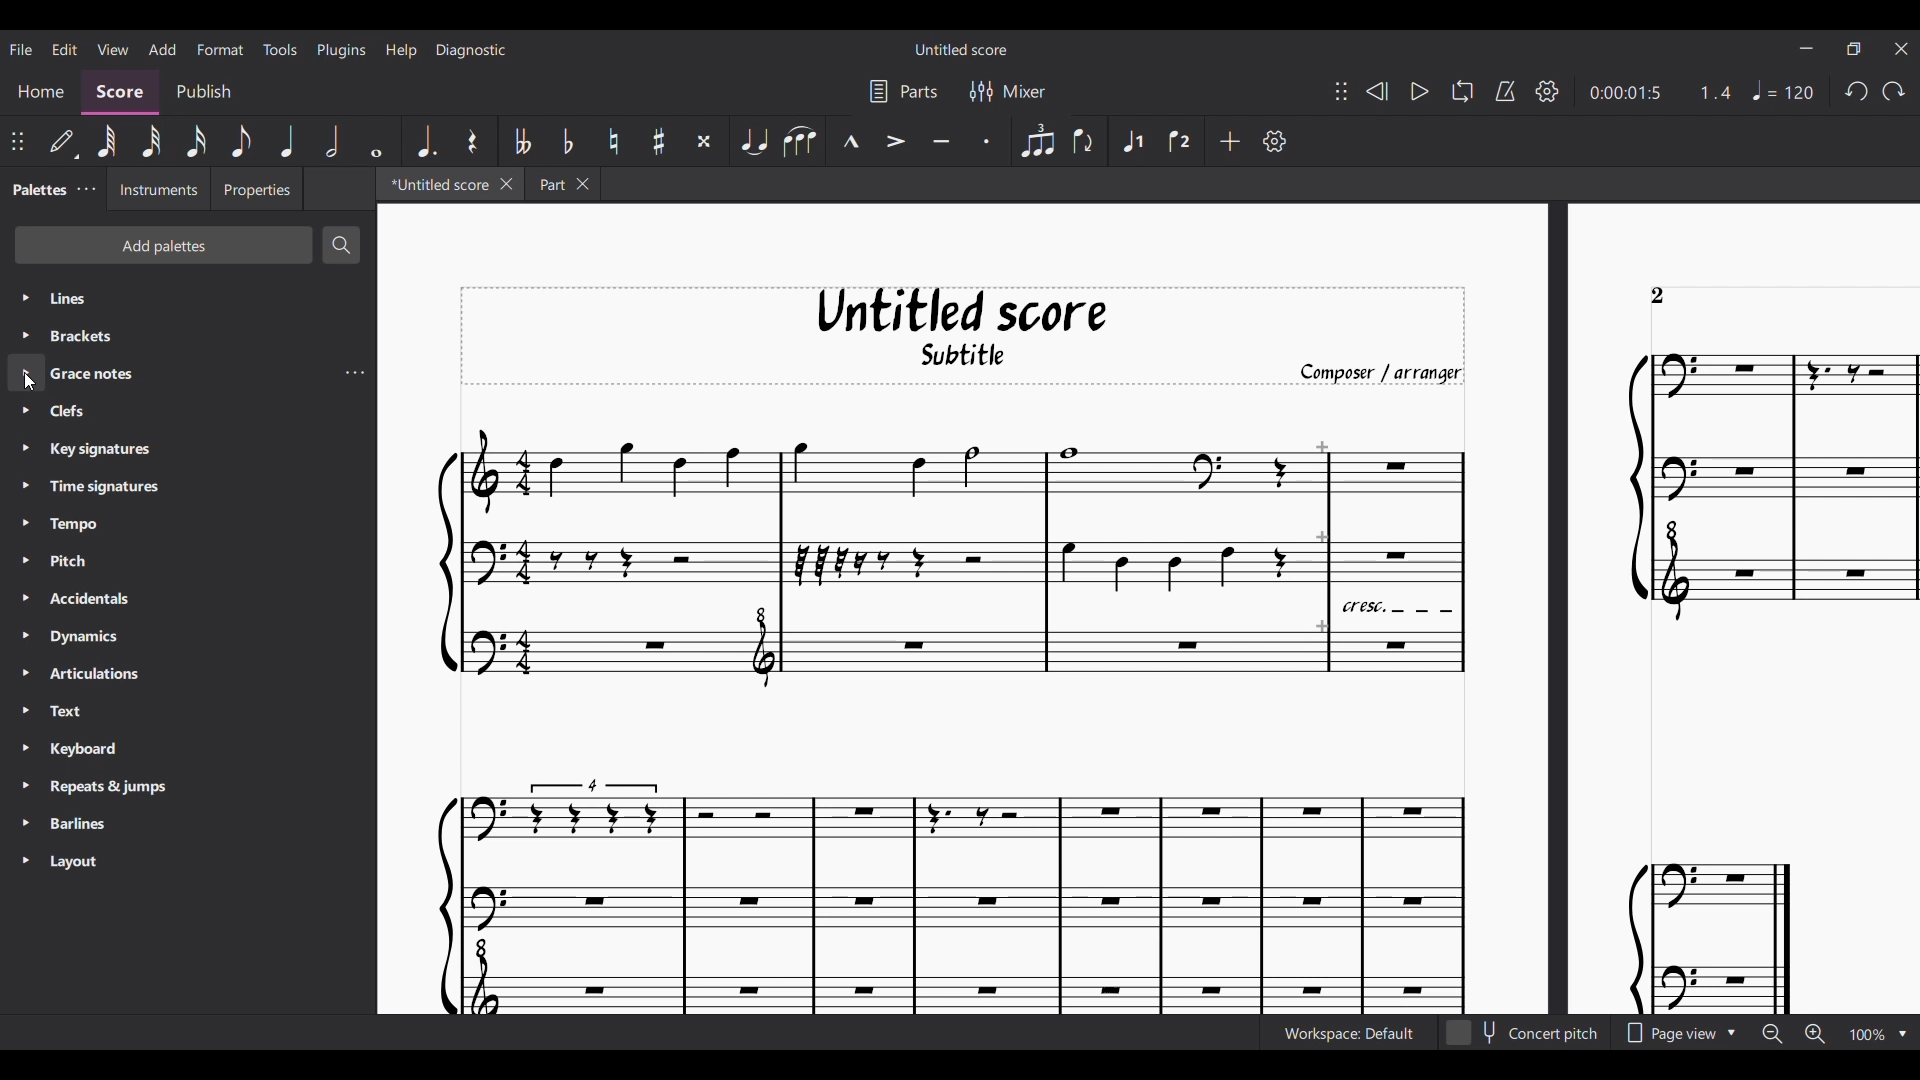  What do you see at coordinates (158, 188) in the screenshot?
I see `Instruments tab` at bounding box center [158, 188].